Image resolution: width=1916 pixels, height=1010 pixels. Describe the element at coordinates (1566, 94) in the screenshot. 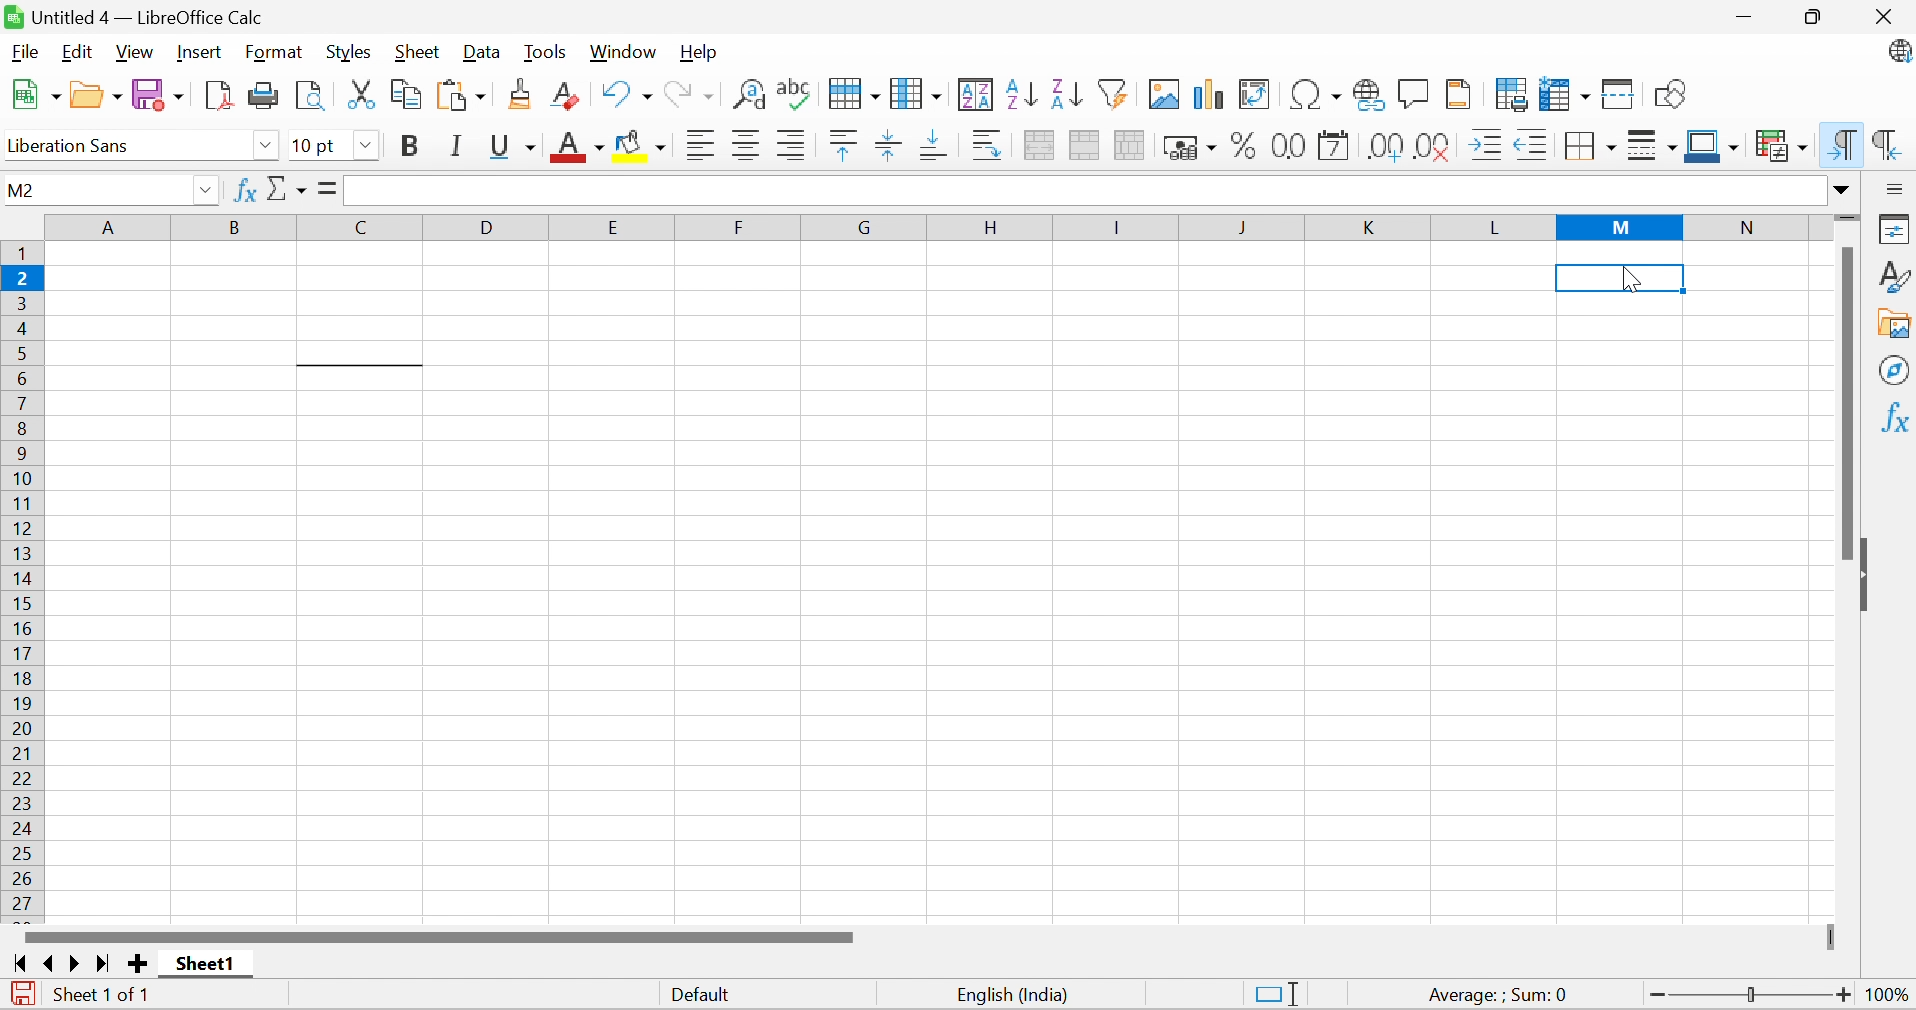

I see `Freeze Rows and Columns` at that location.